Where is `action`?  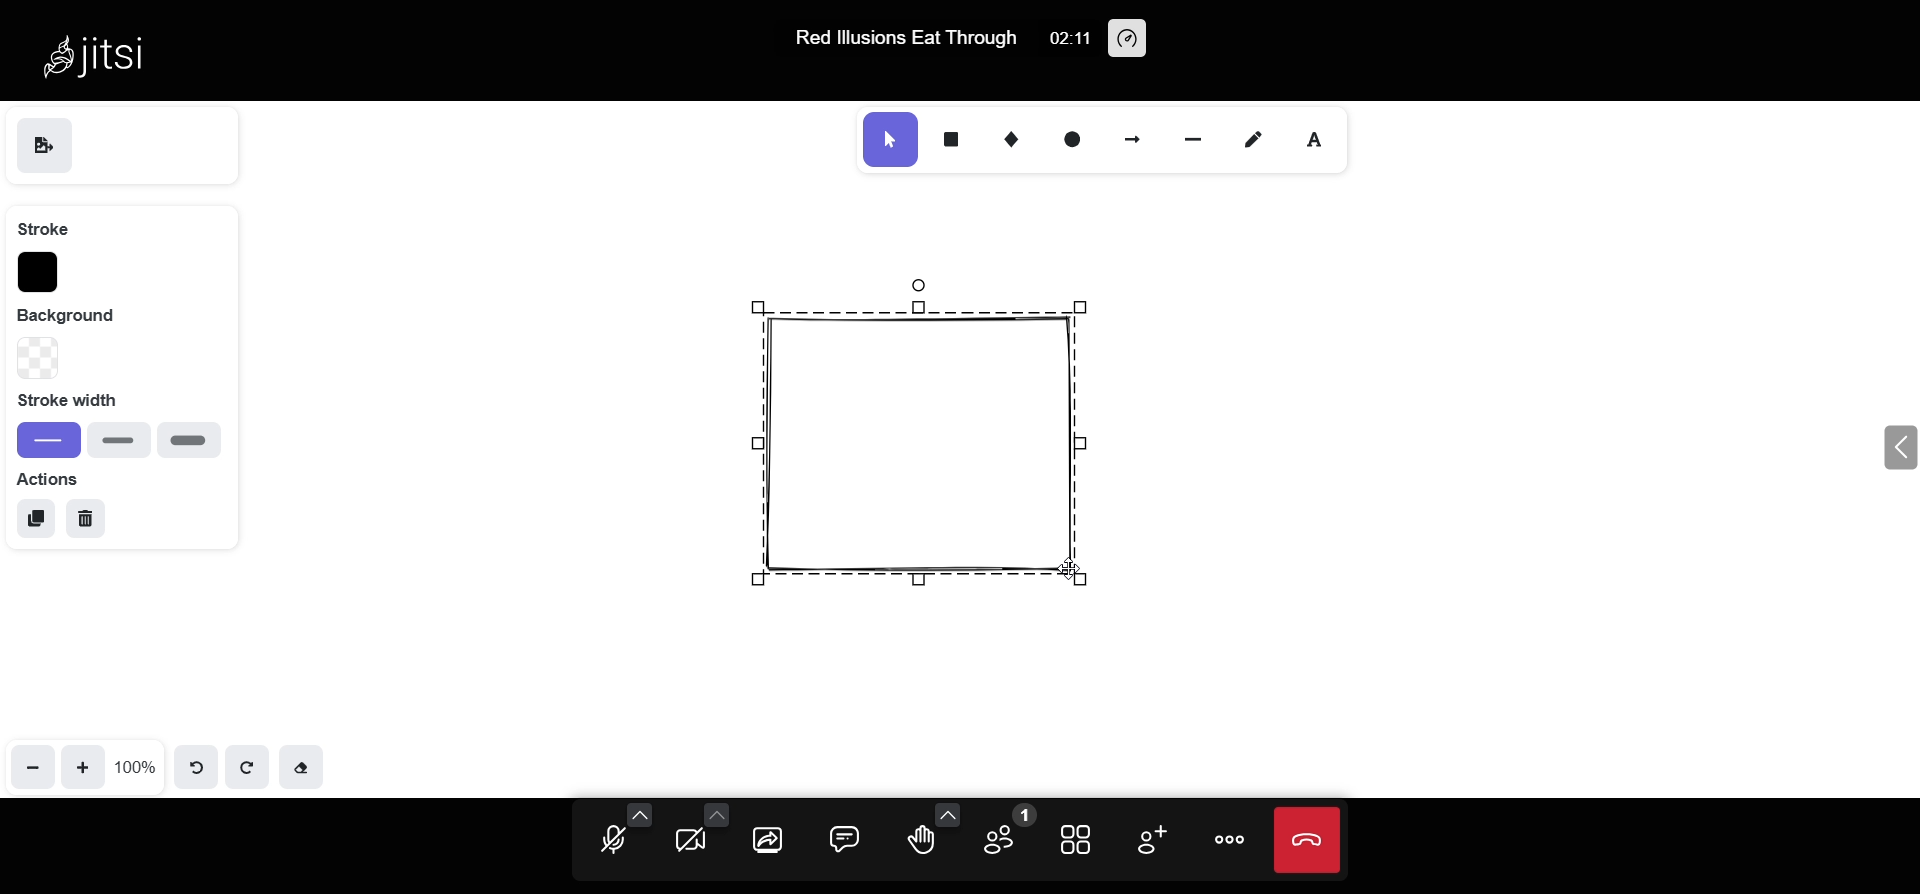
action is located at coordinates (83, 479).